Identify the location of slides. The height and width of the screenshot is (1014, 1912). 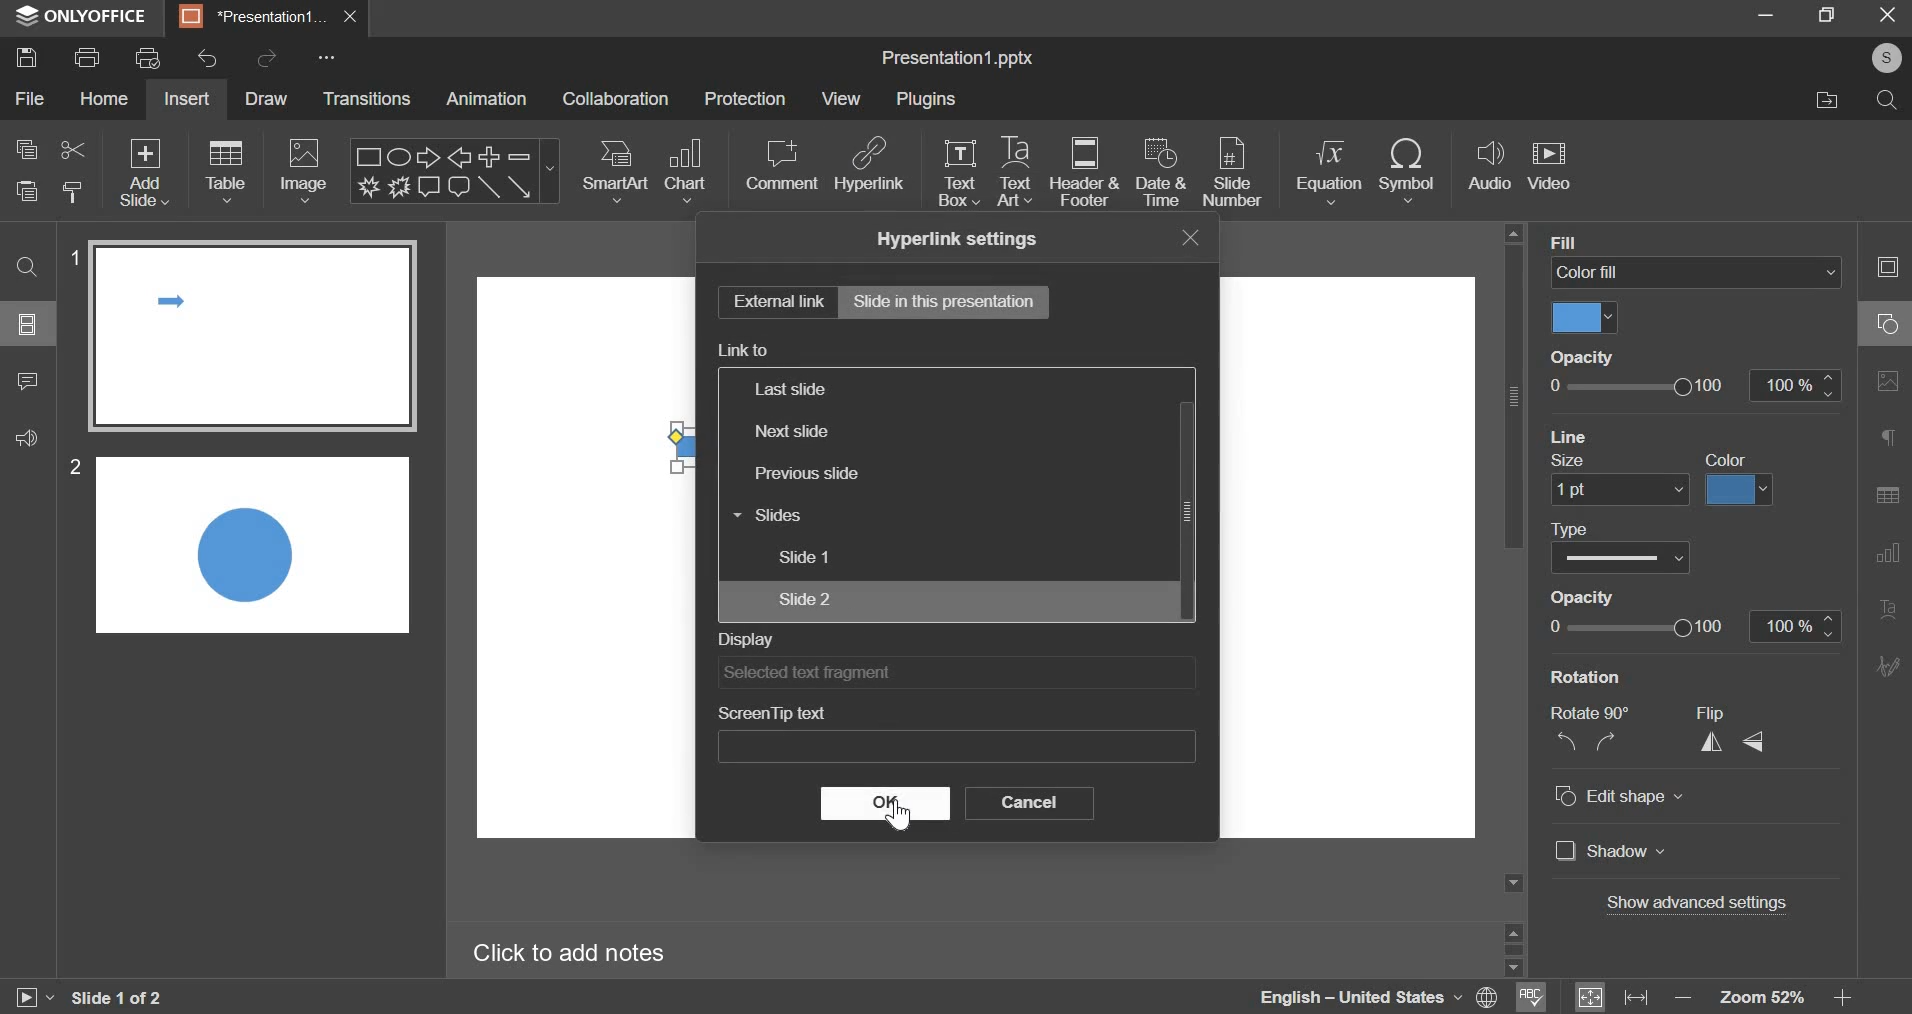
(765, 516).